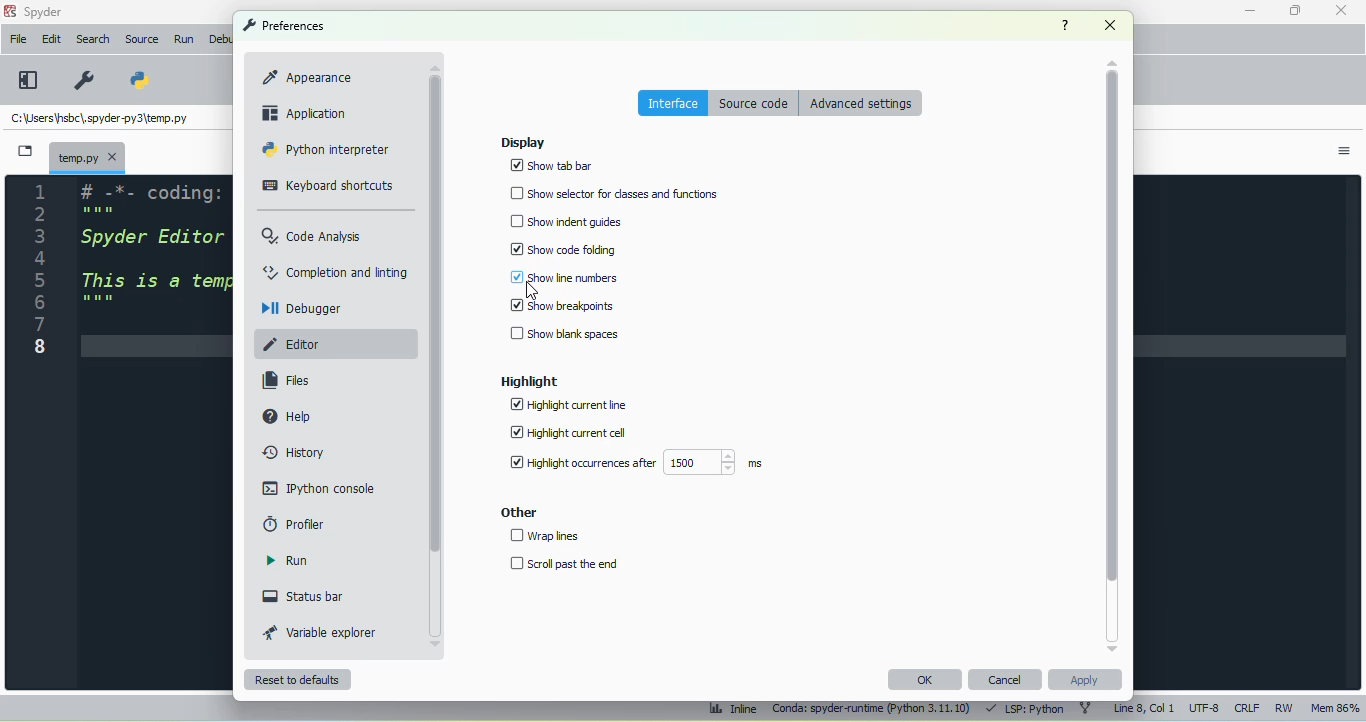  Describe the element at coordinates (1249, 11) in the screenshot. I see `minimize` at that location.